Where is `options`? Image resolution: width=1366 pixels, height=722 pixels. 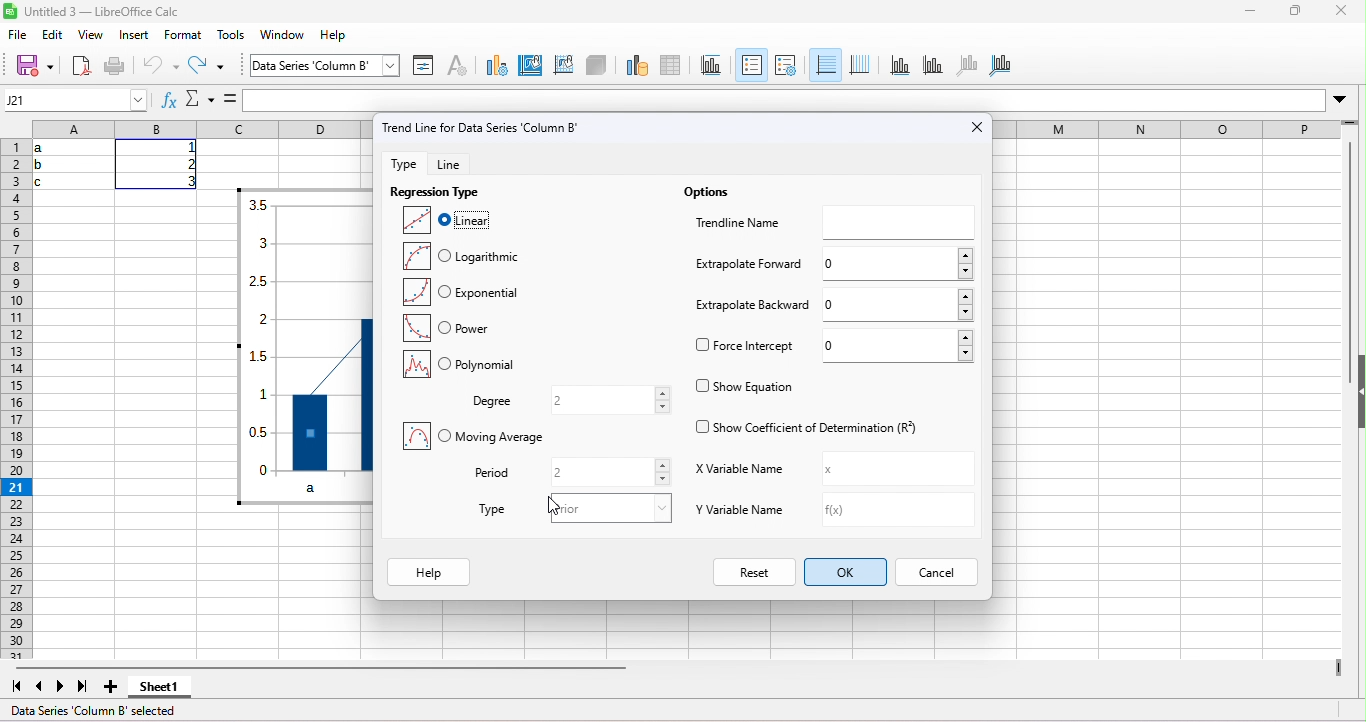
options is located at coordinates (712, 193).